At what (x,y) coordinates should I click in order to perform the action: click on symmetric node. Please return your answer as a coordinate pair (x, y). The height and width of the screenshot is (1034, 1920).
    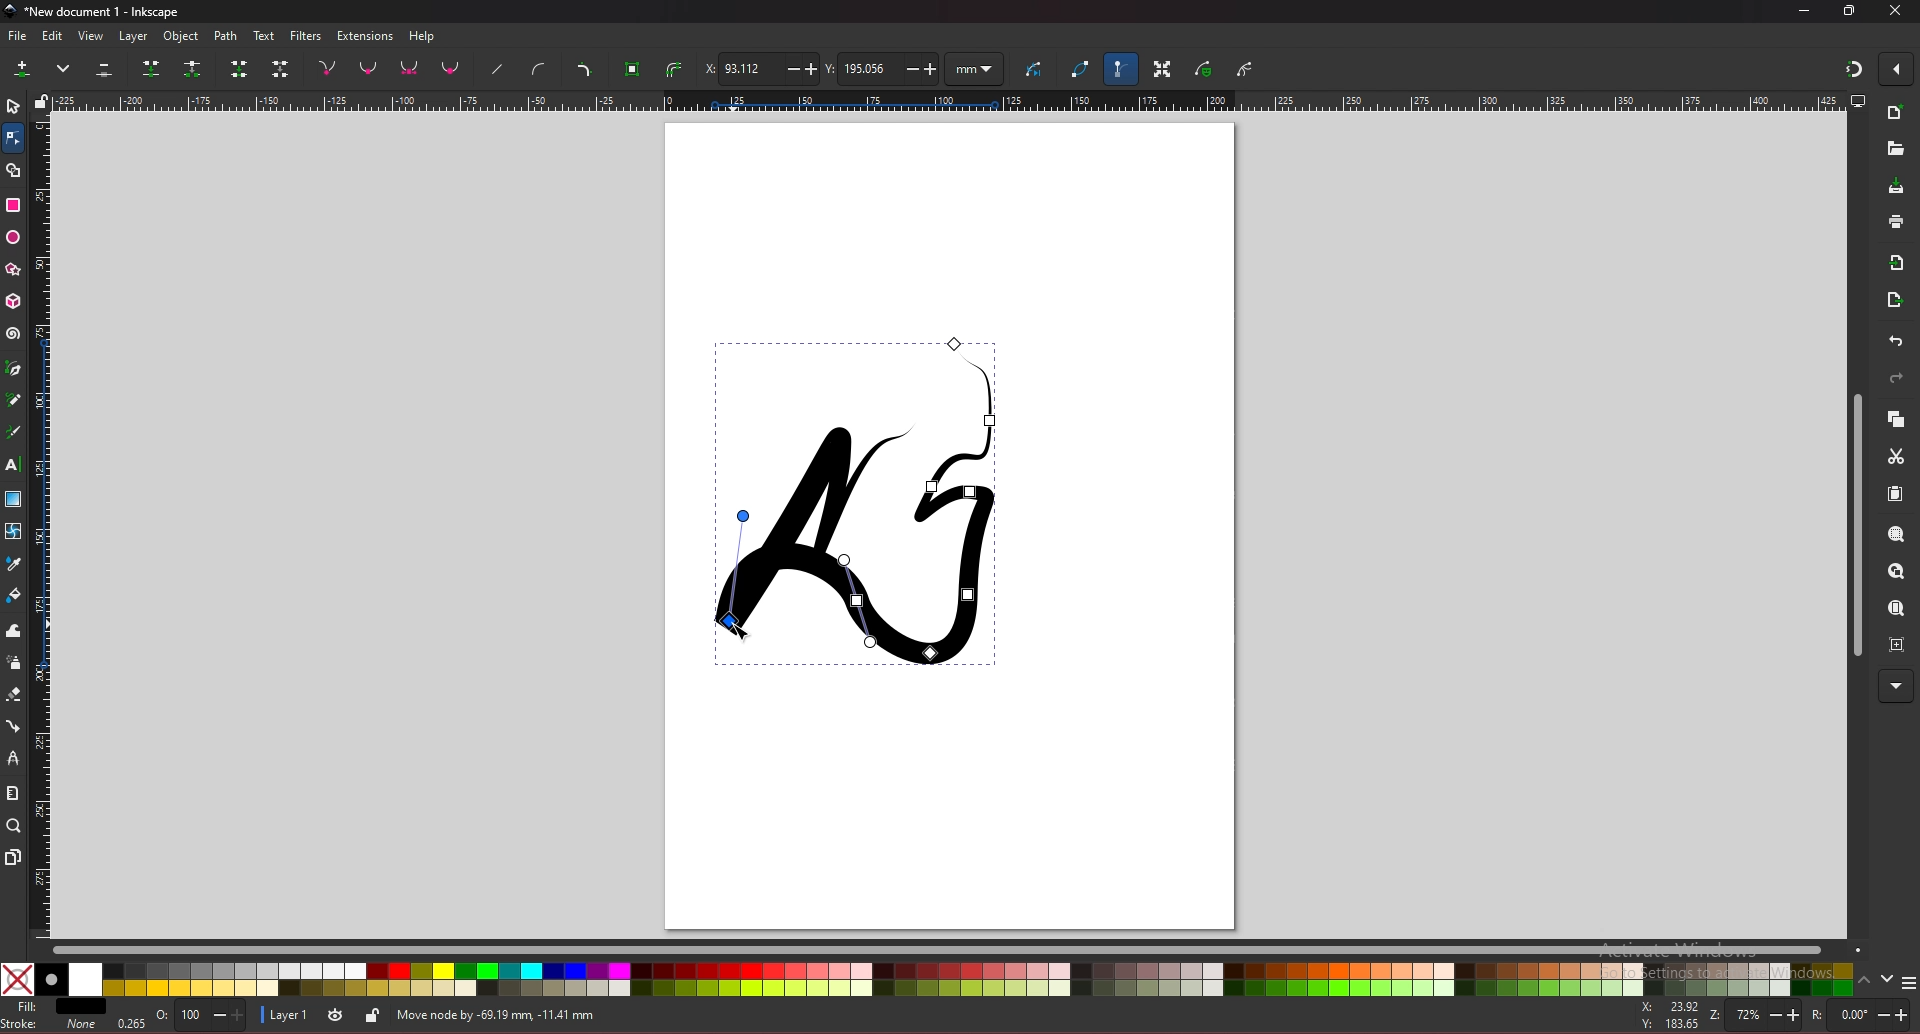
    Looking at the image, I should click on (409, 67).